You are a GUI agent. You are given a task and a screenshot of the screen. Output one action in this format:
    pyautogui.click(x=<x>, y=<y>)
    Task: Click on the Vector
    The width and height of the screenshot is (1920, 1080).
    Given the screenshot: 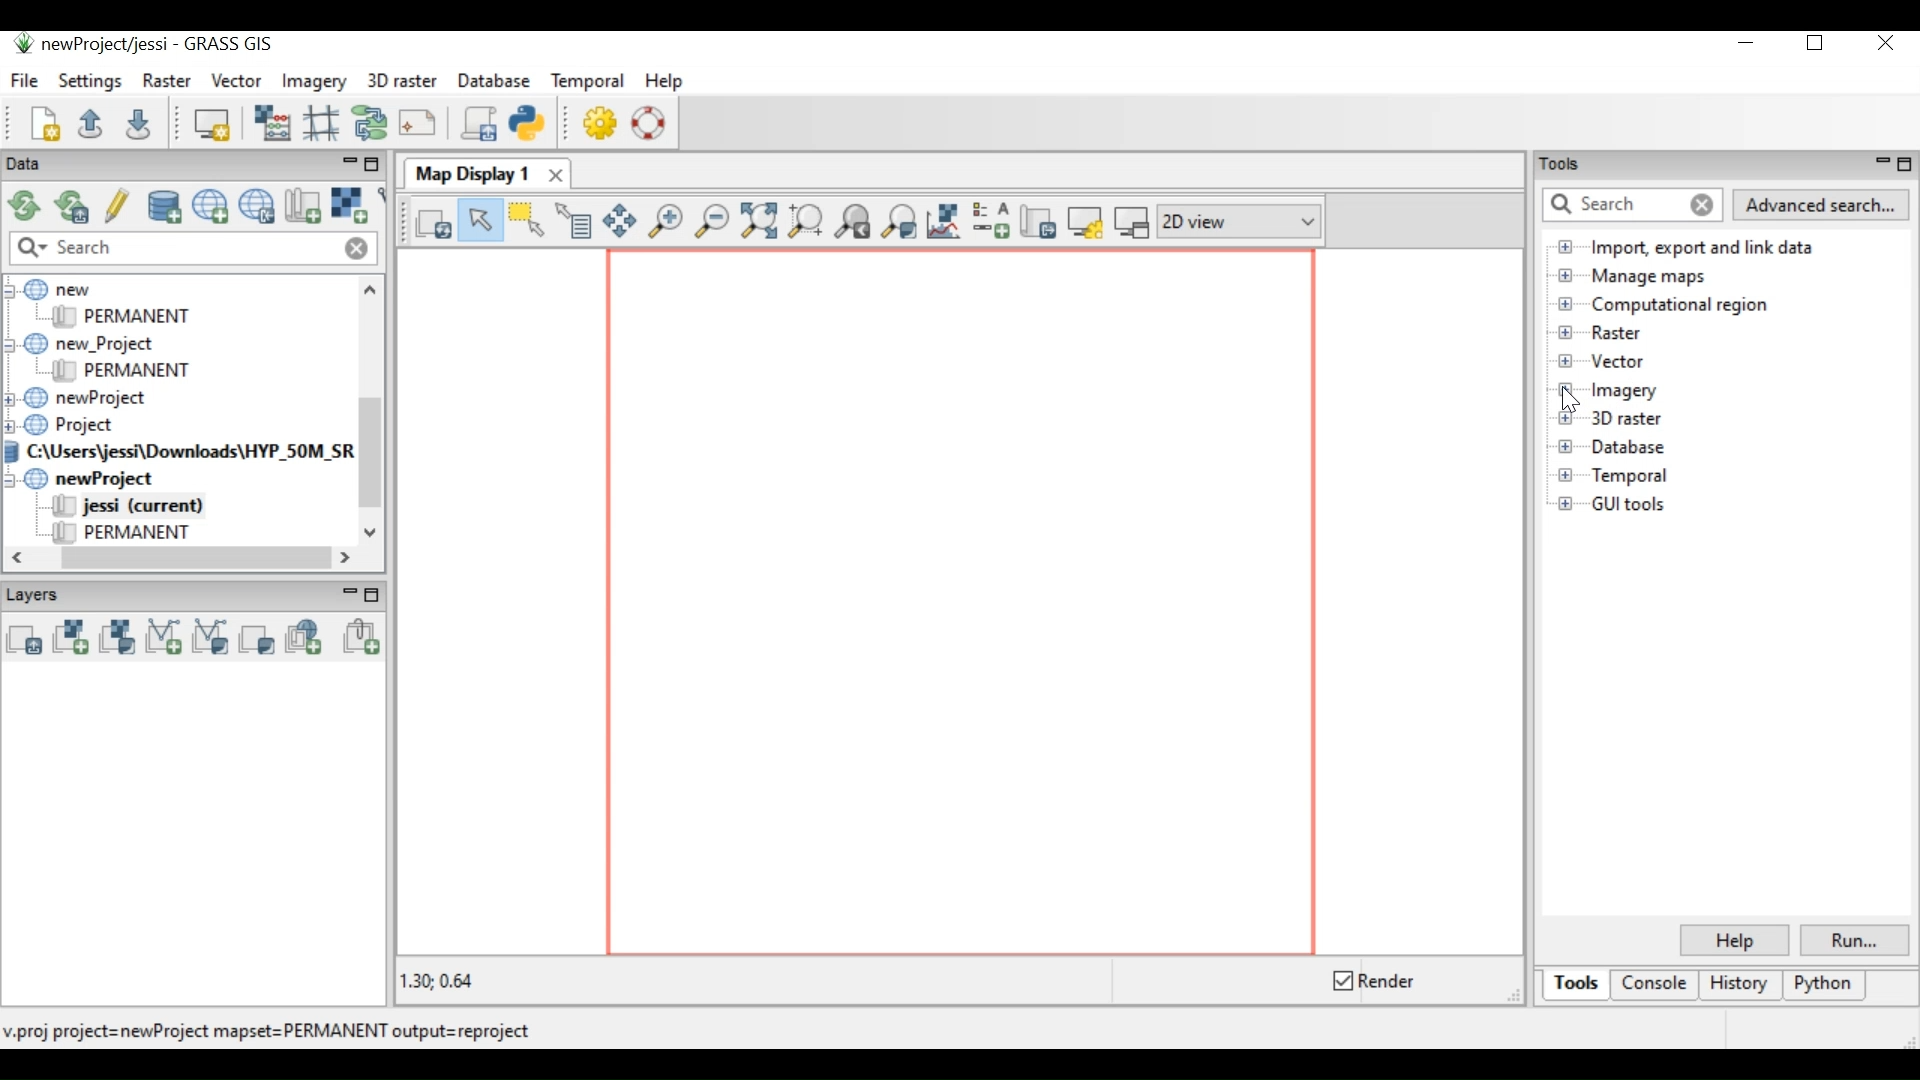 What is the action you would take?
    pyautogui.click(x=236, y=80)
    